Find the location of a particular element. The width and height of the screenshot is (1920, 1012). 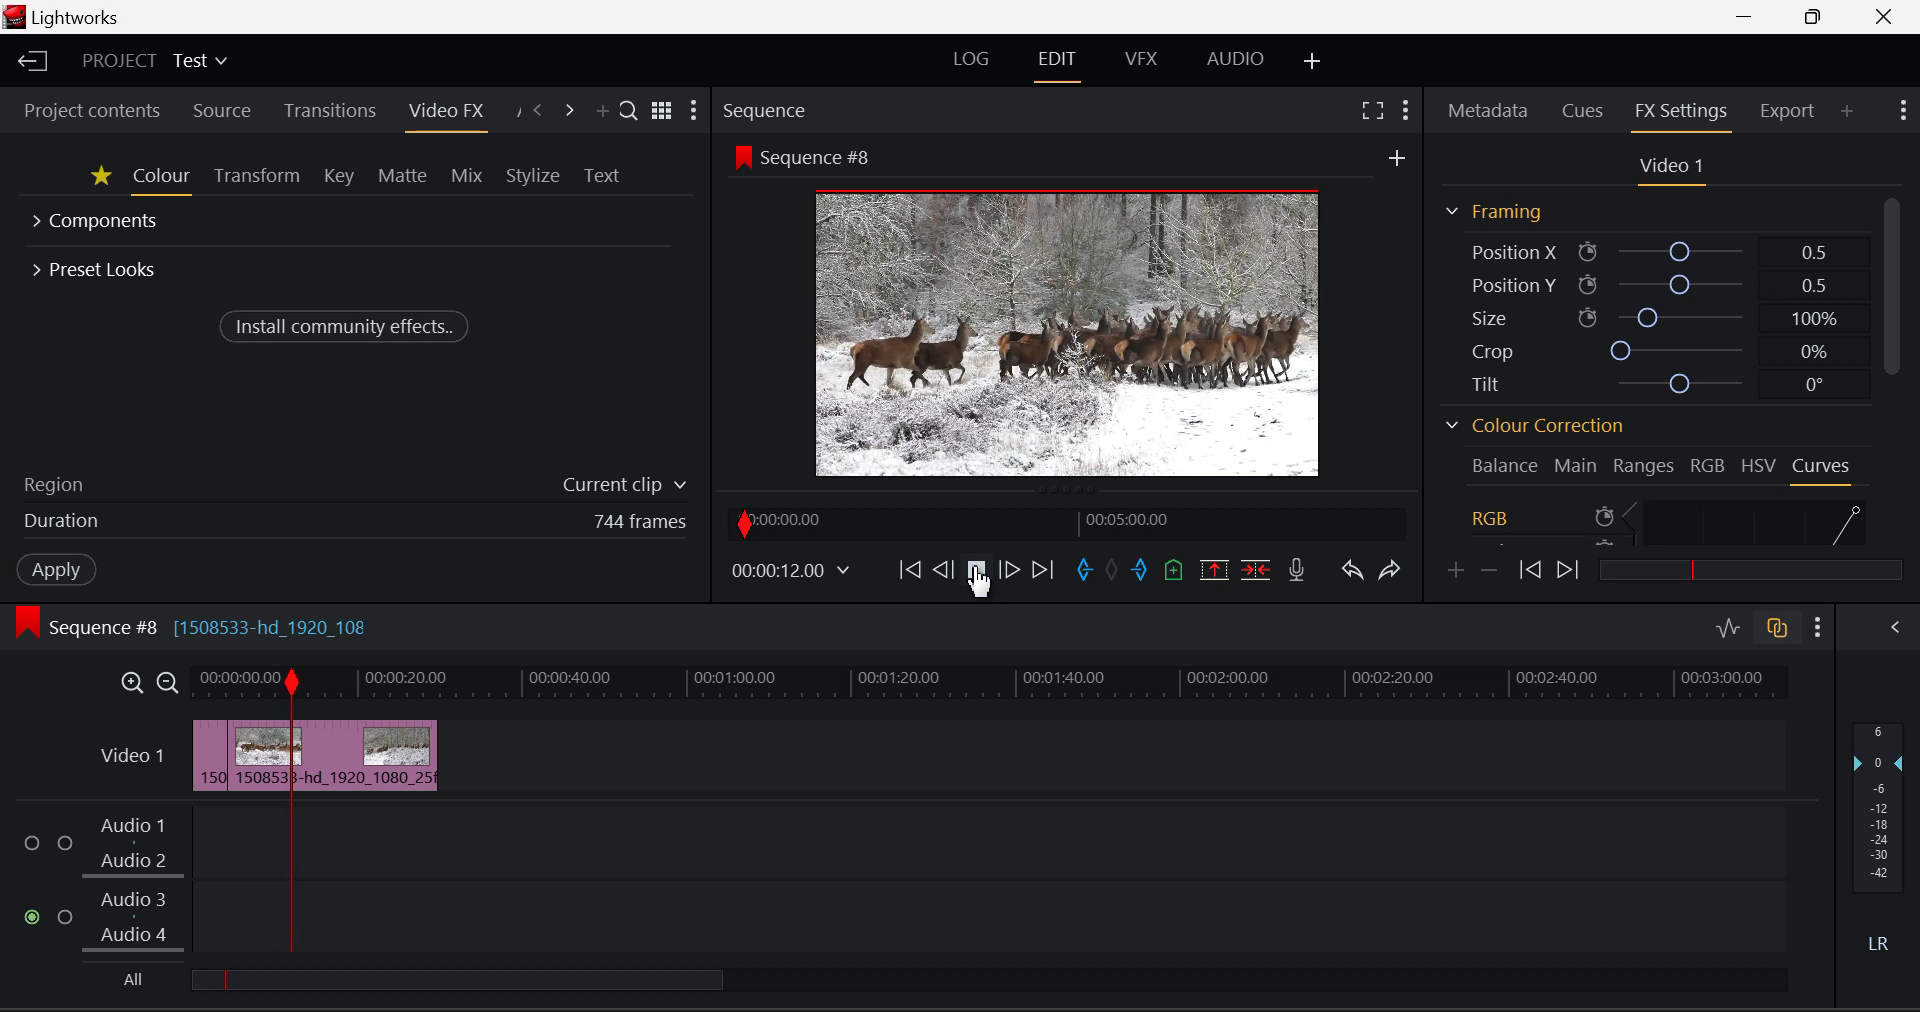

Screen Altered is located at coordinates (1068, 332).